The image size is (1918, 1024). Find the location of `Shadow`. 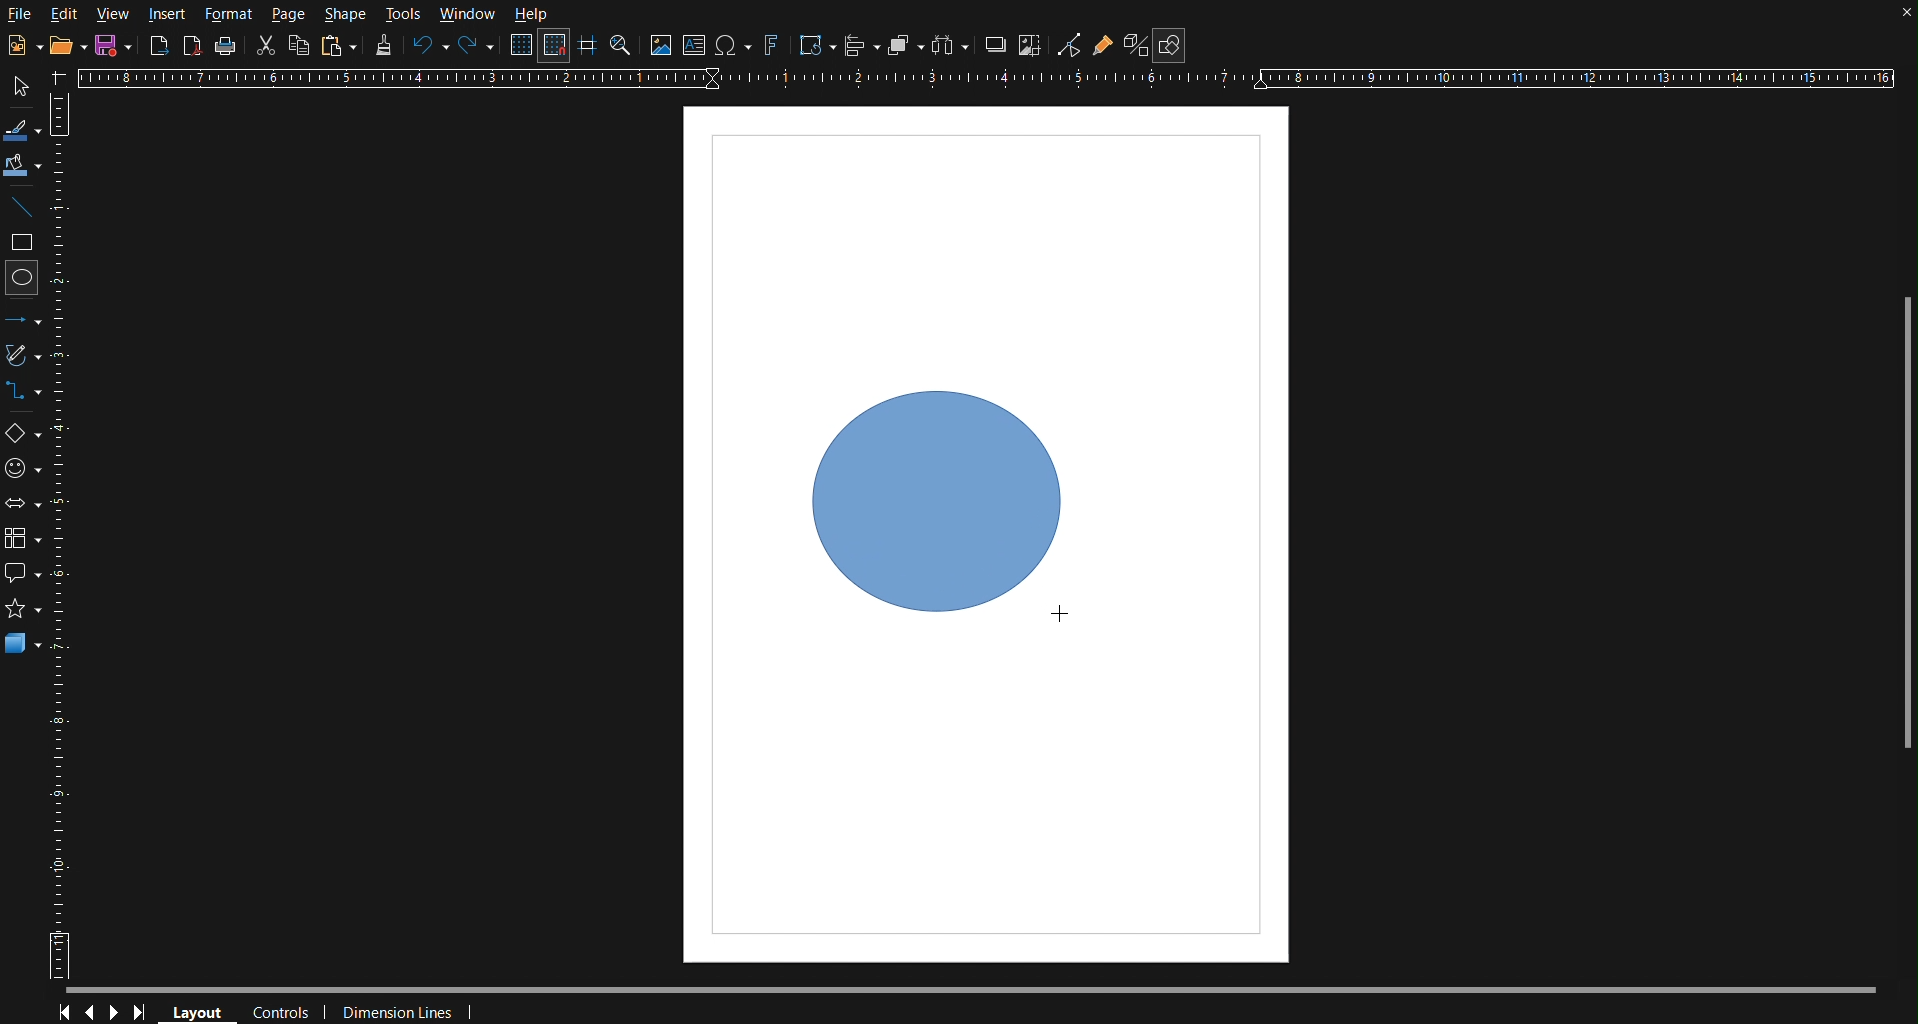

Shadow is located at coordinates (996, 46).